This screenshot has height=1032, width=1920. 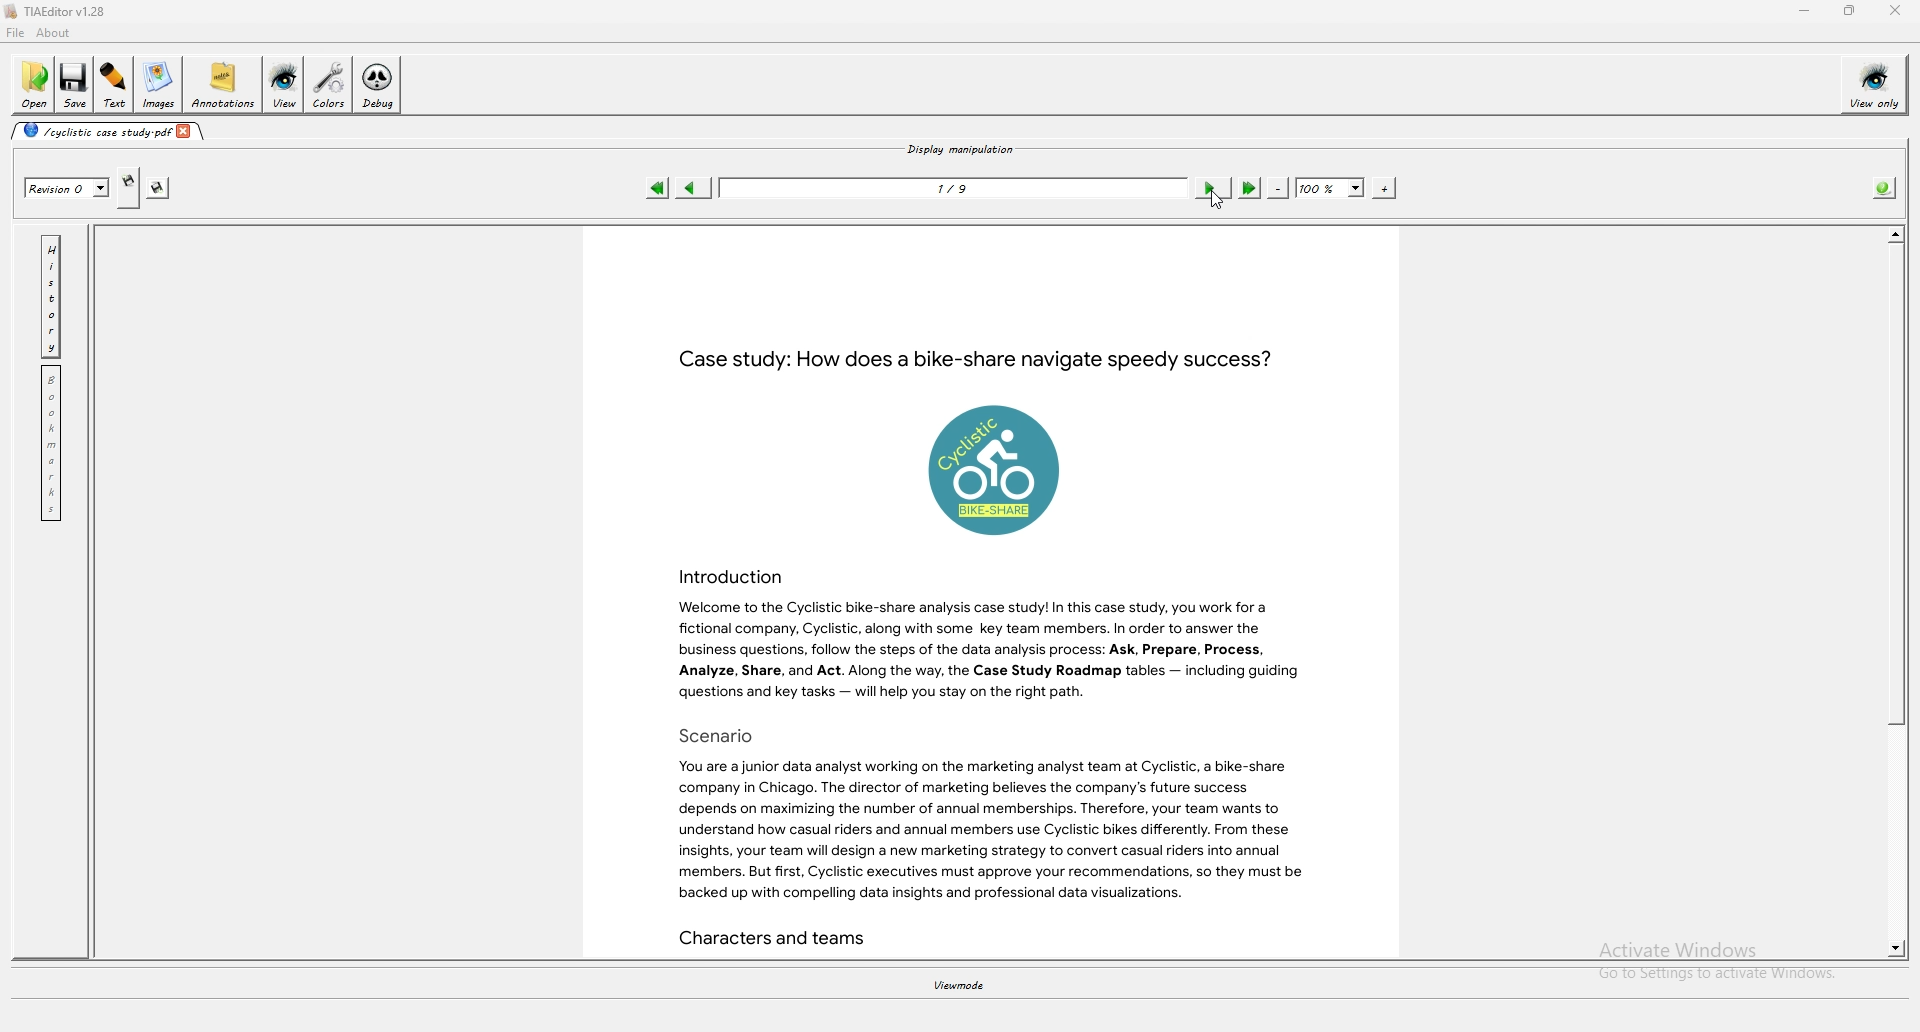 What do you see at coordinates (52, 32) in the screenshot?
I see `about` at bounding box center [52, 32].